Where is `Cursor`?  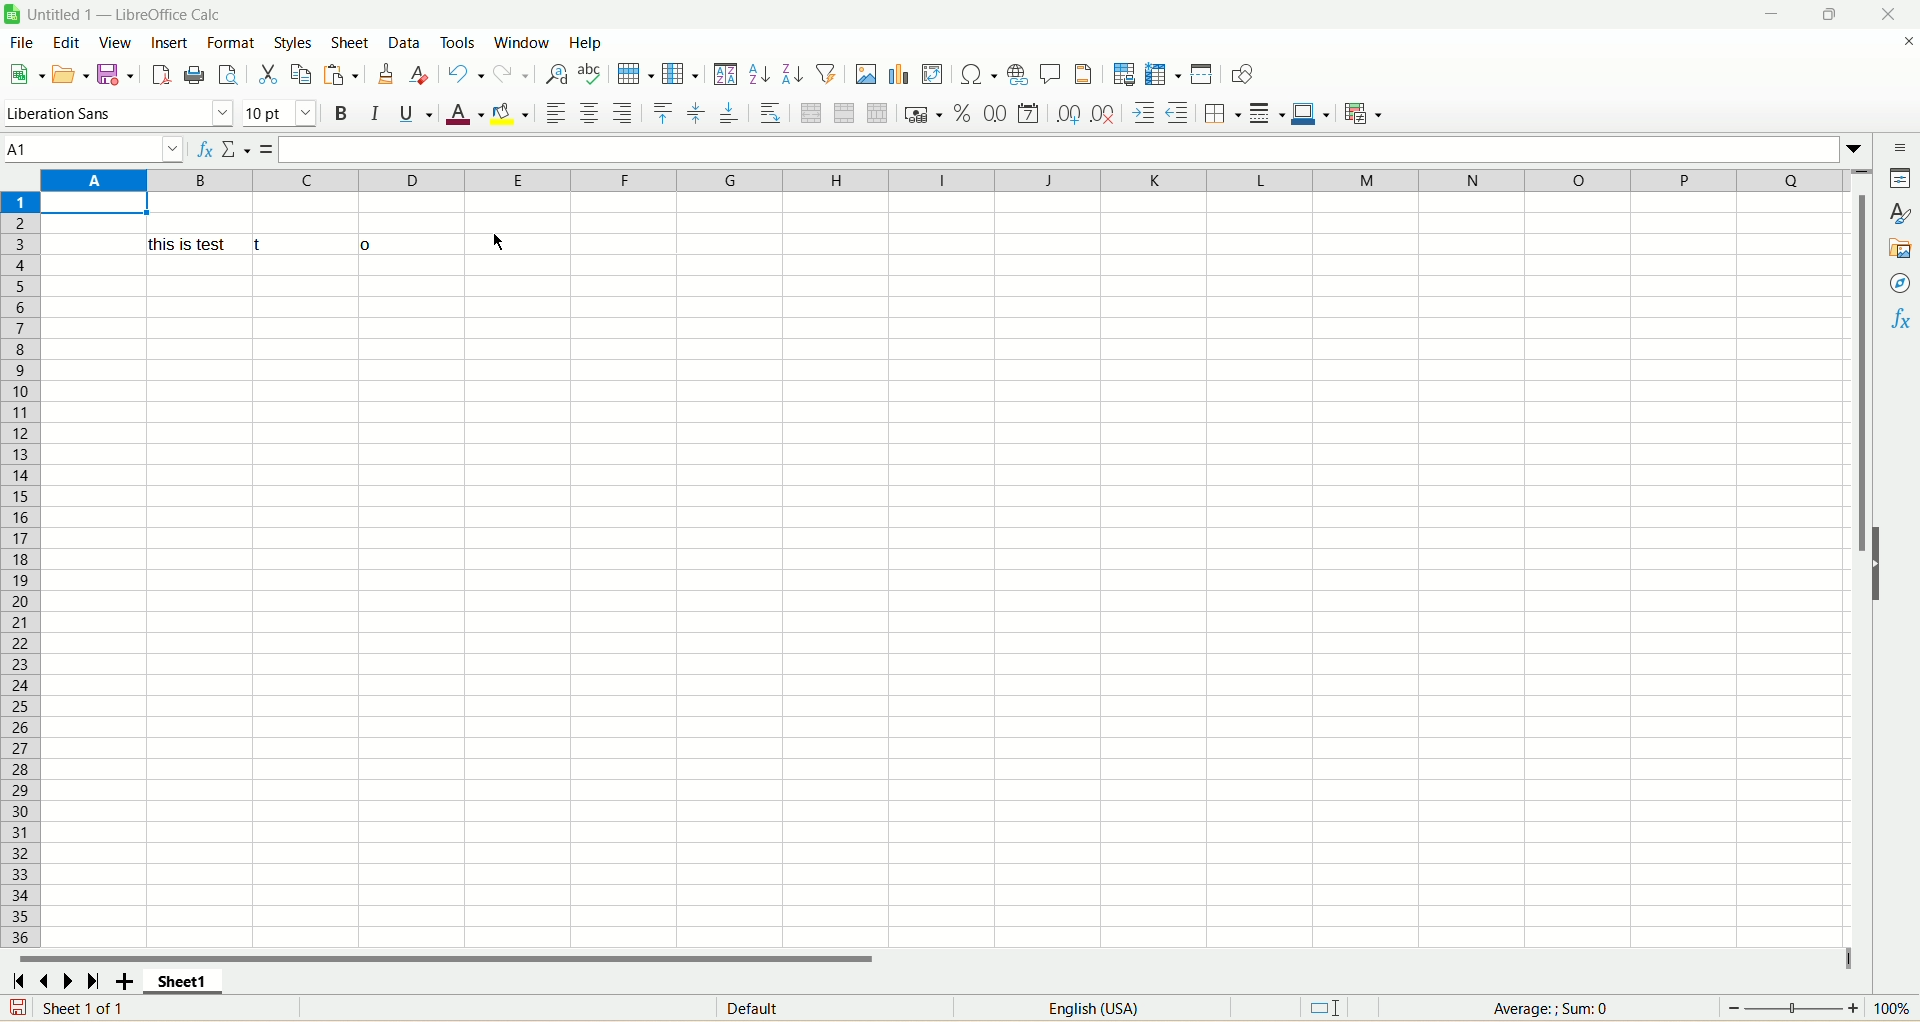
Cursor is located at coordinates (505, 244).